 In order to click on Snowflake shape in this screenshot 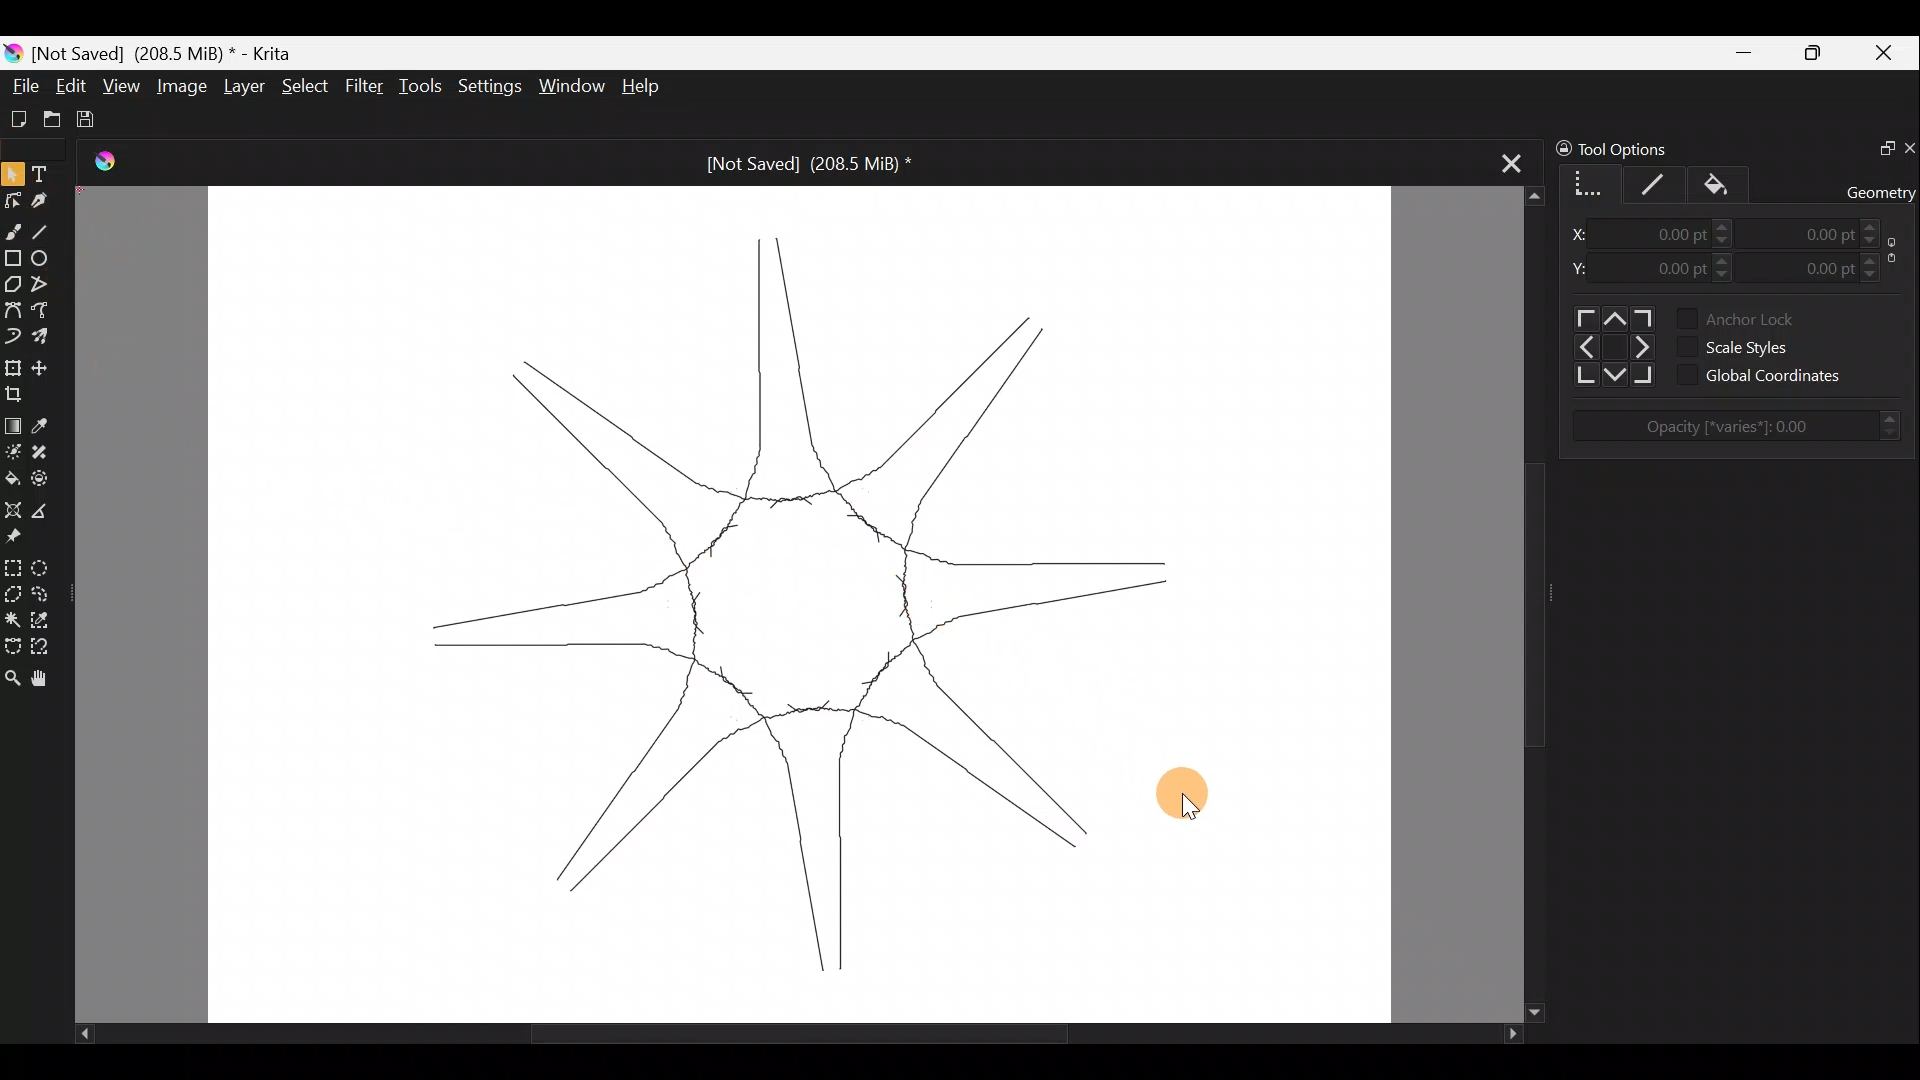, I will do `click(811, 600)`.